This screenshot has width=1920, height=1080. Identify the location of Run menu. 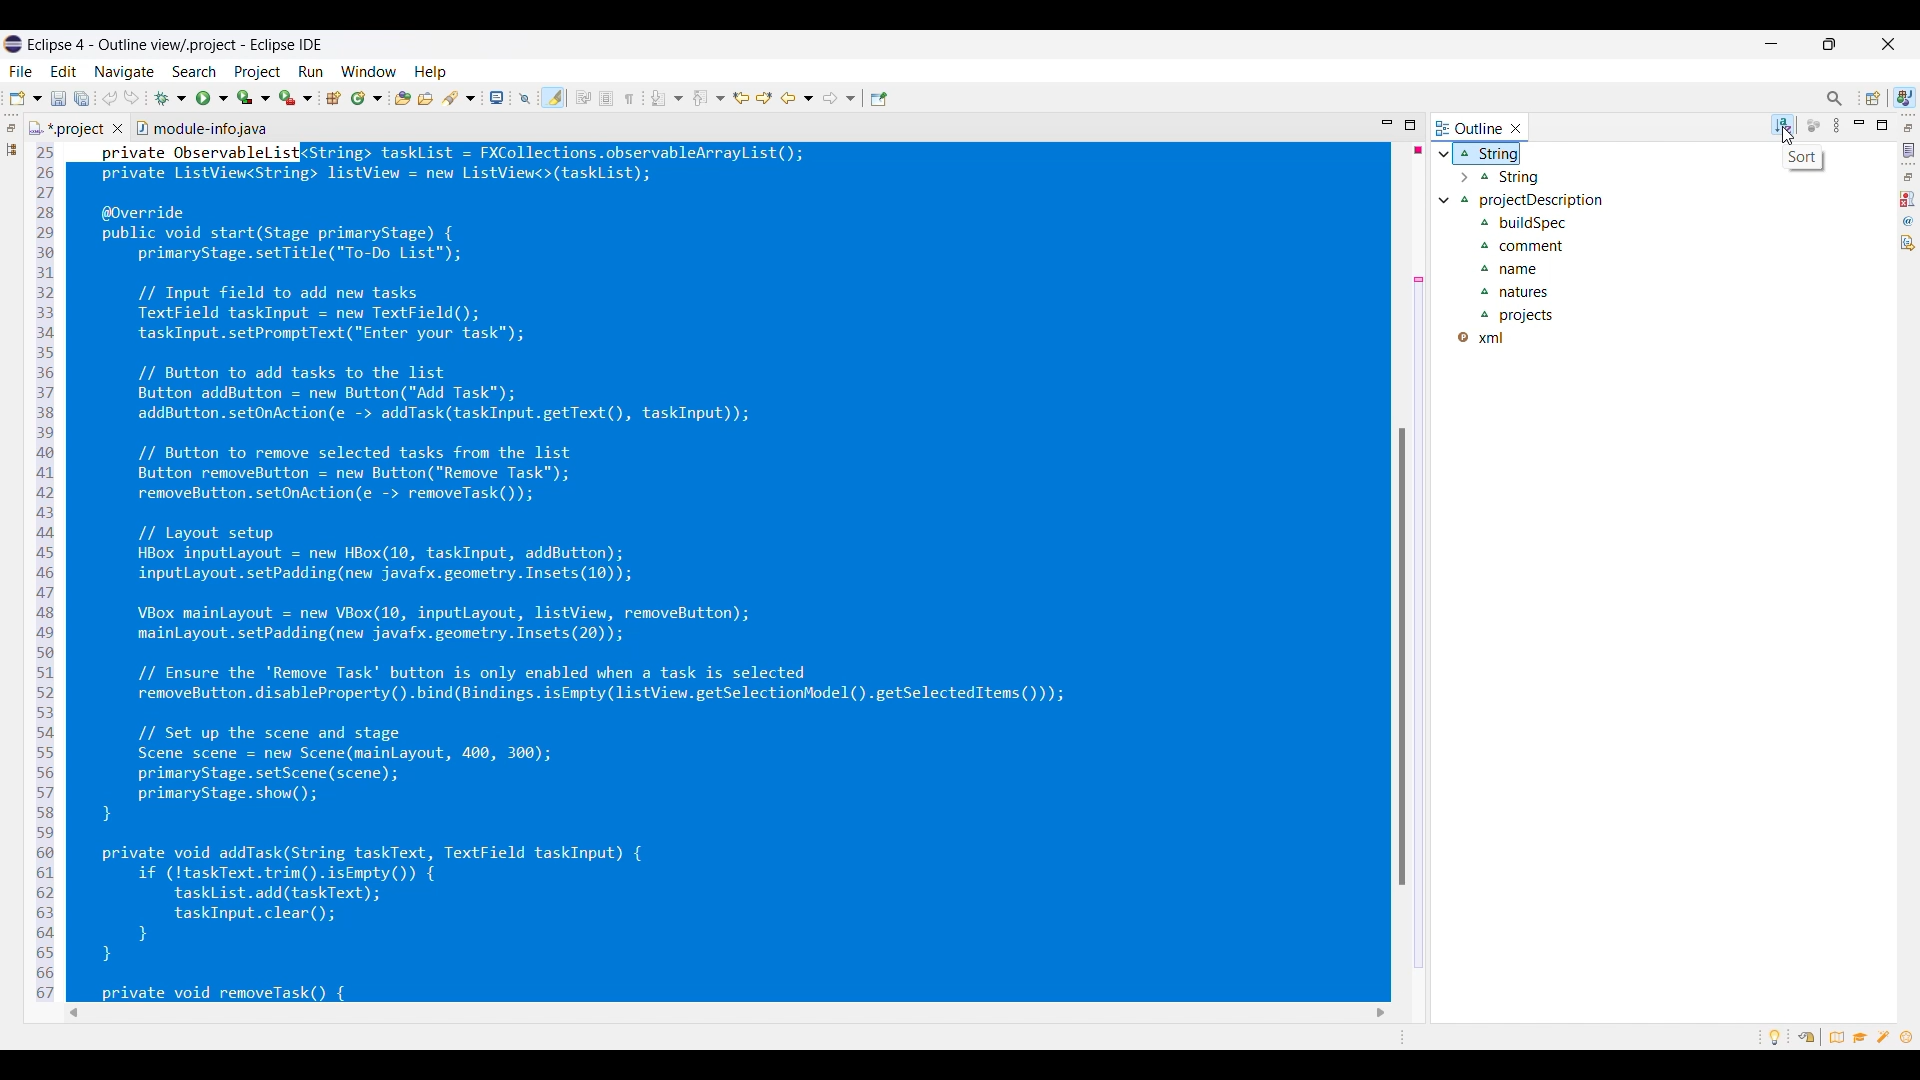
(311, 72).